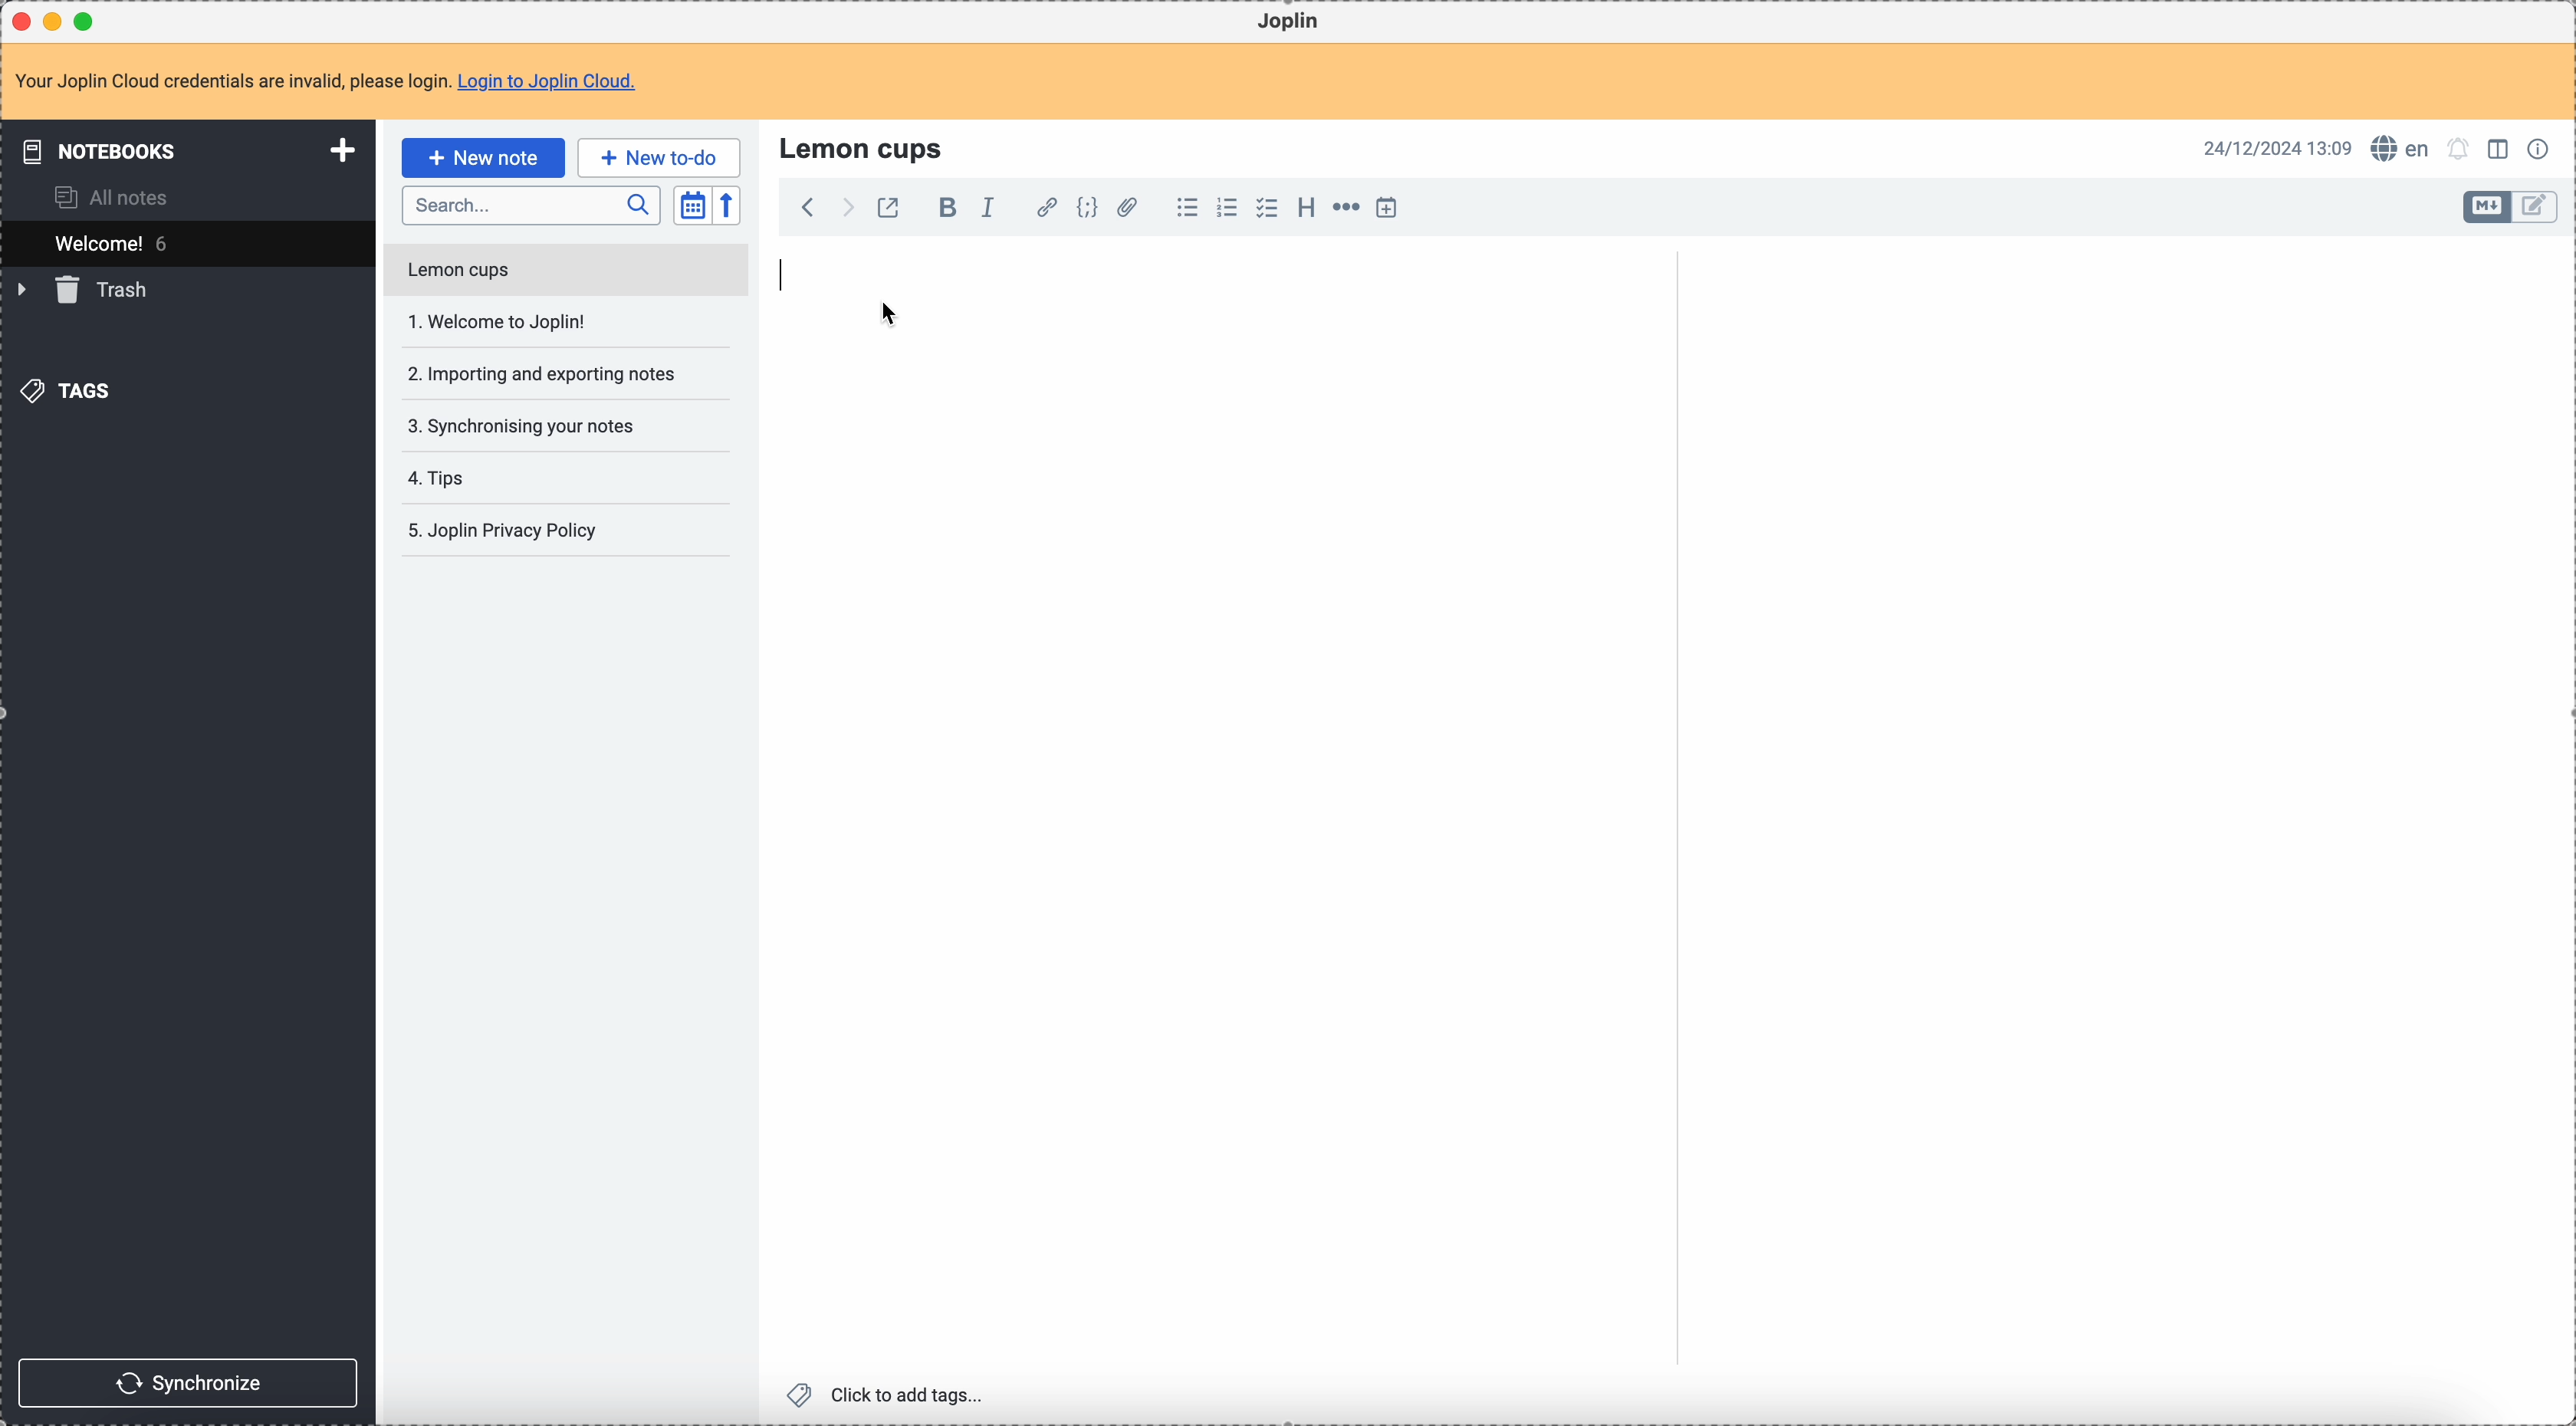  I want to click on notebooks, so click(192, 150).